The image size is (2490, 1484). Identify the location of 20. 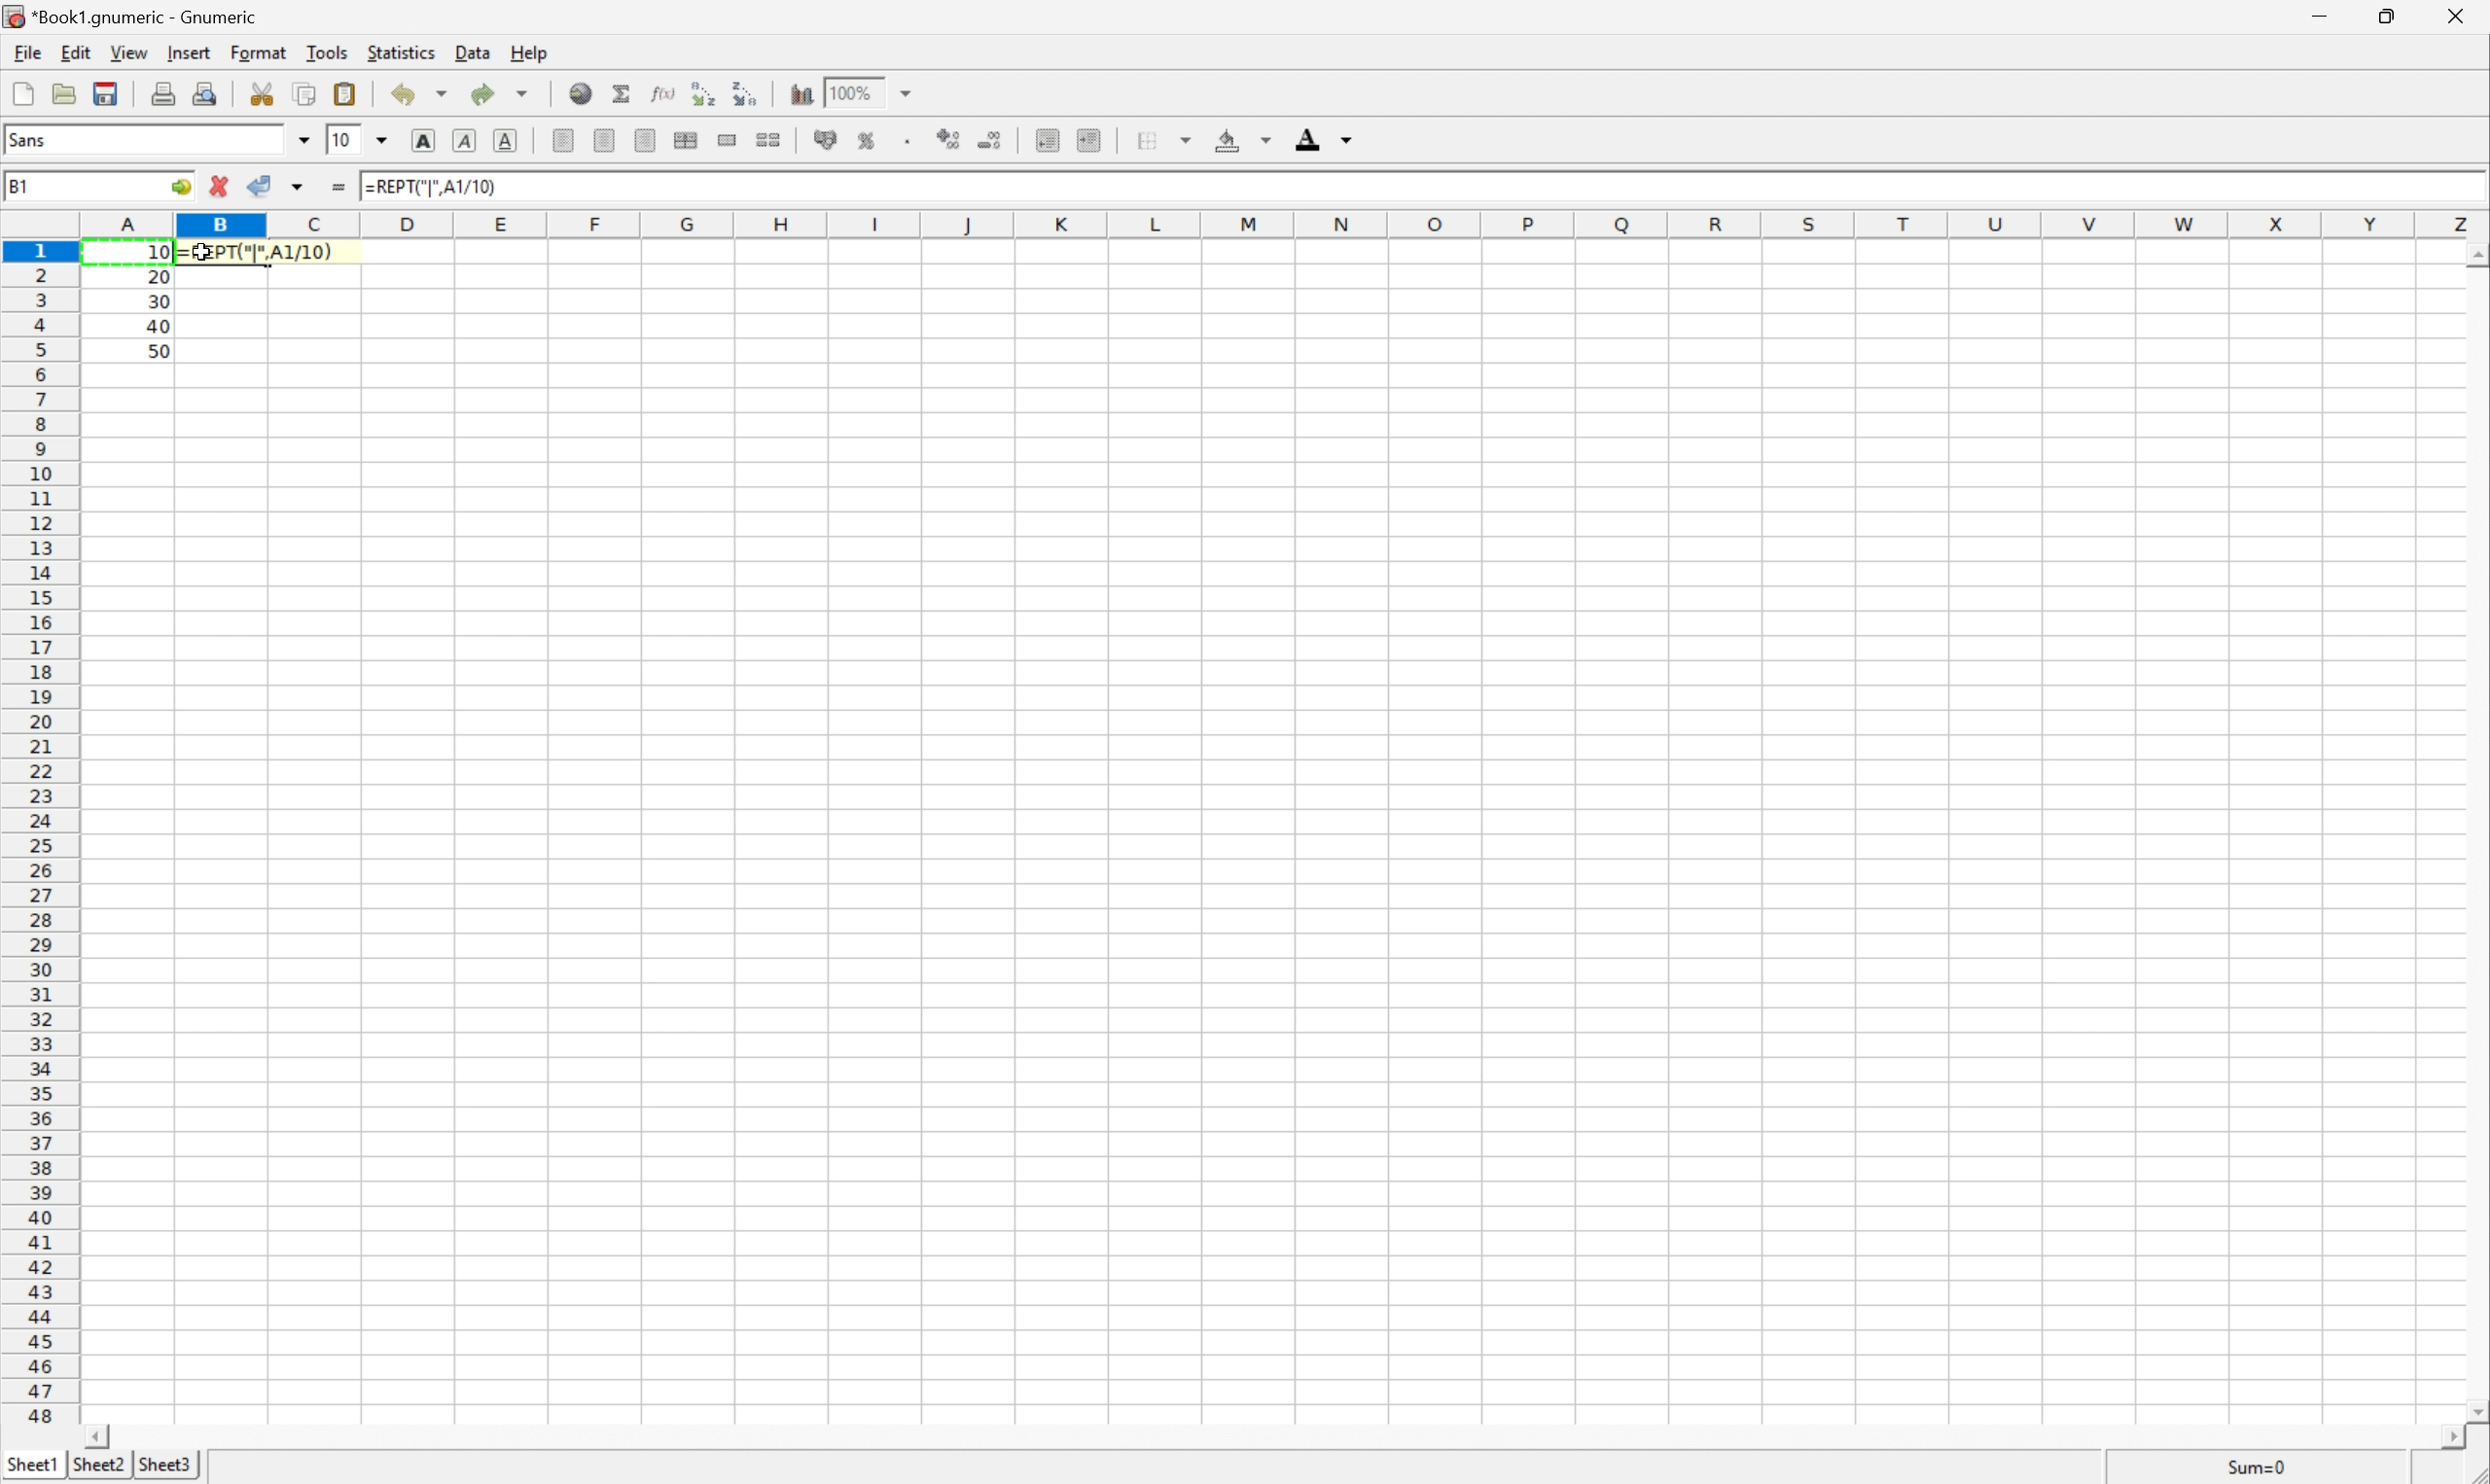
(159, 278).